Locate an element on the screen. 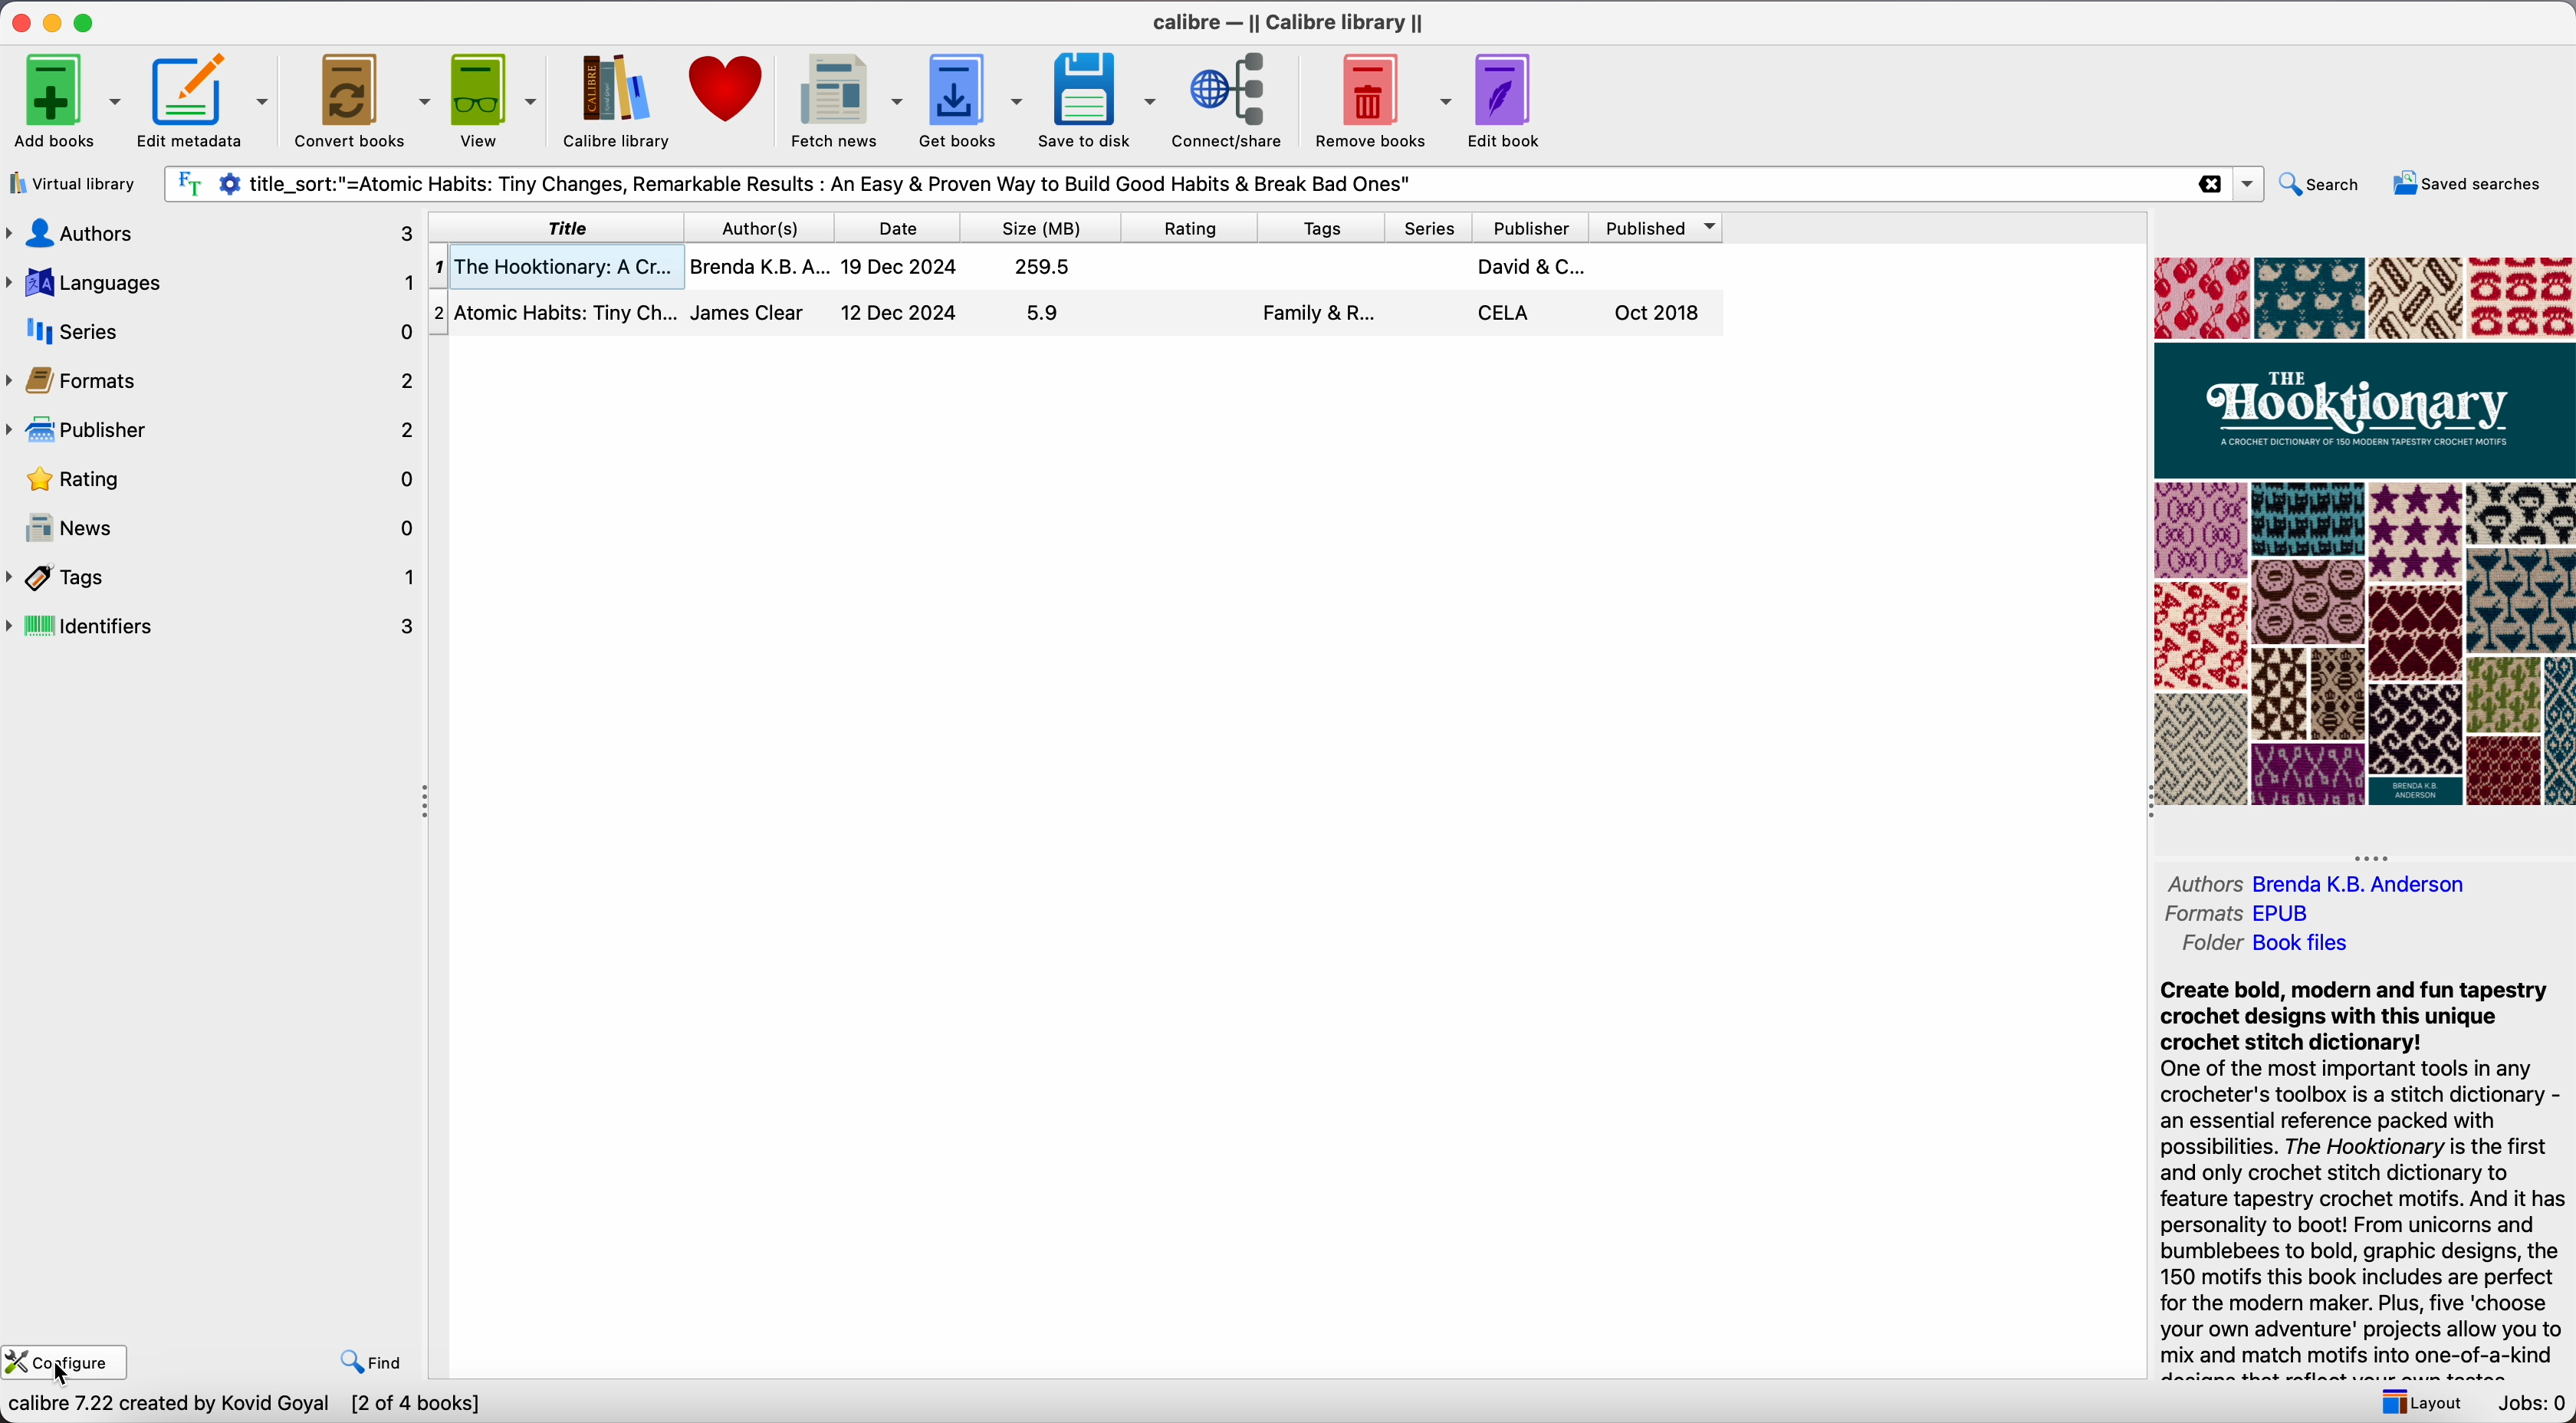 This screenshot has width=2576, height=1423. Folder is located at coordinates (2210, 944).